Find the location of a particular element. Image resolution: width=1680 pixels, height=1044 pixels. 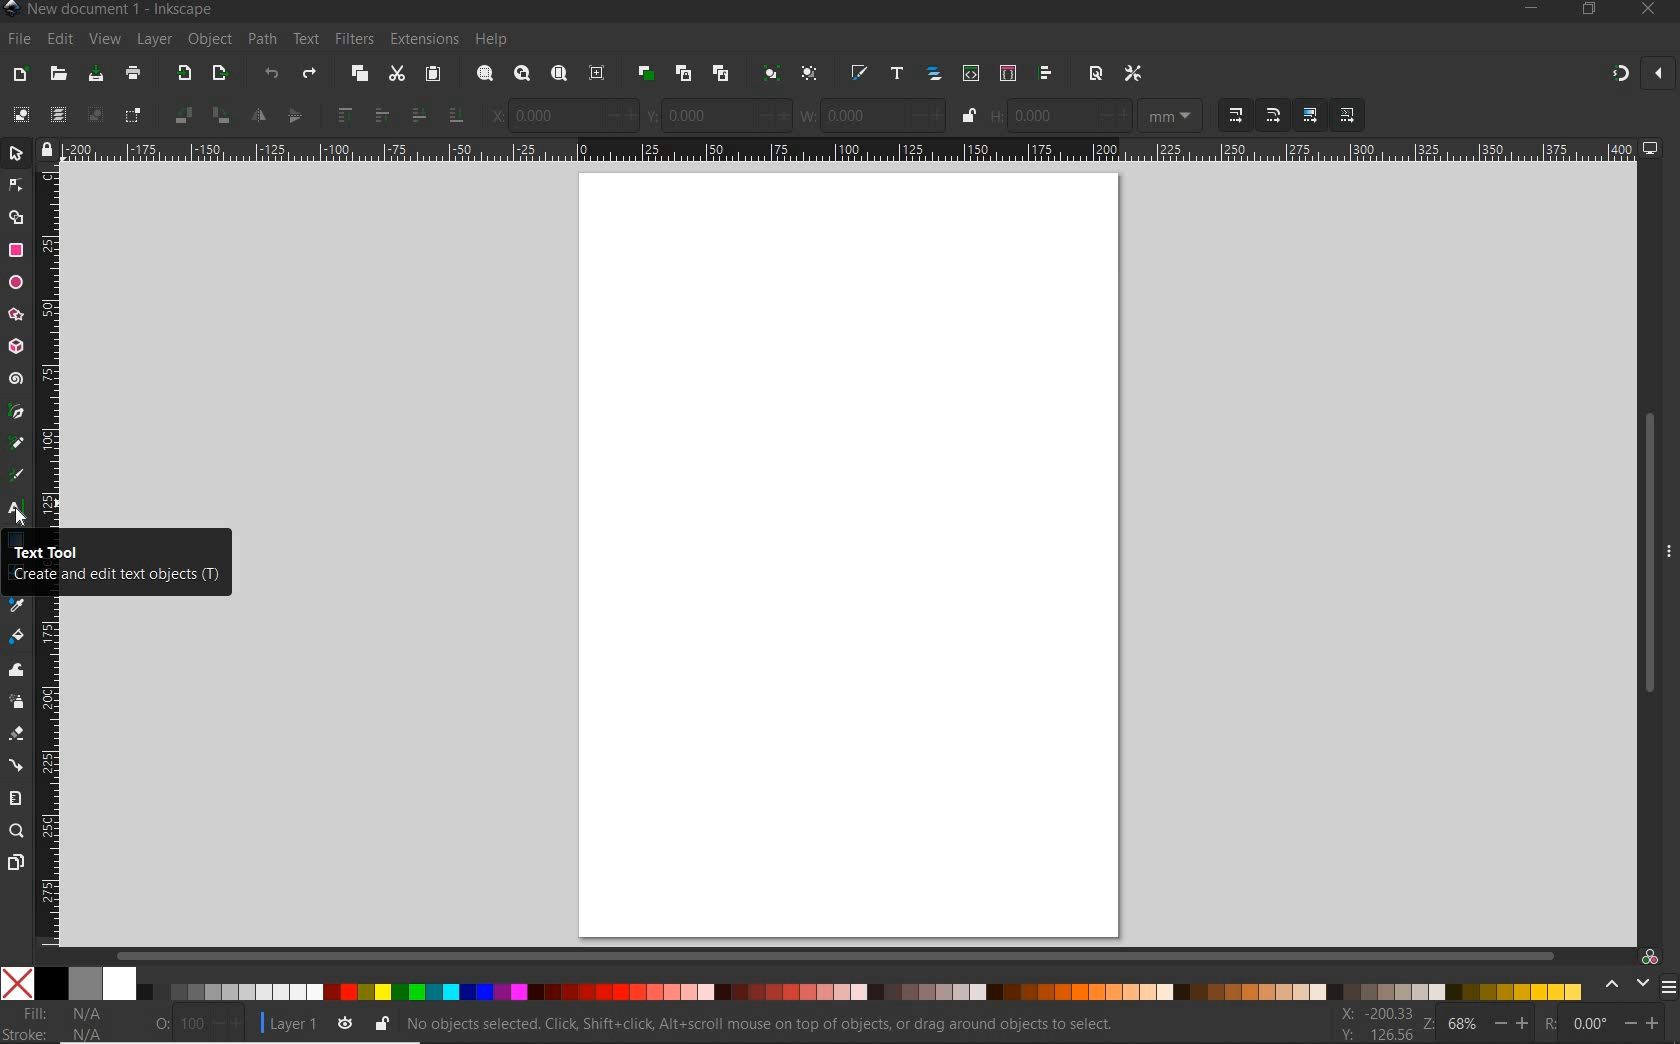

lower selection is located at coordinates (460, 113).